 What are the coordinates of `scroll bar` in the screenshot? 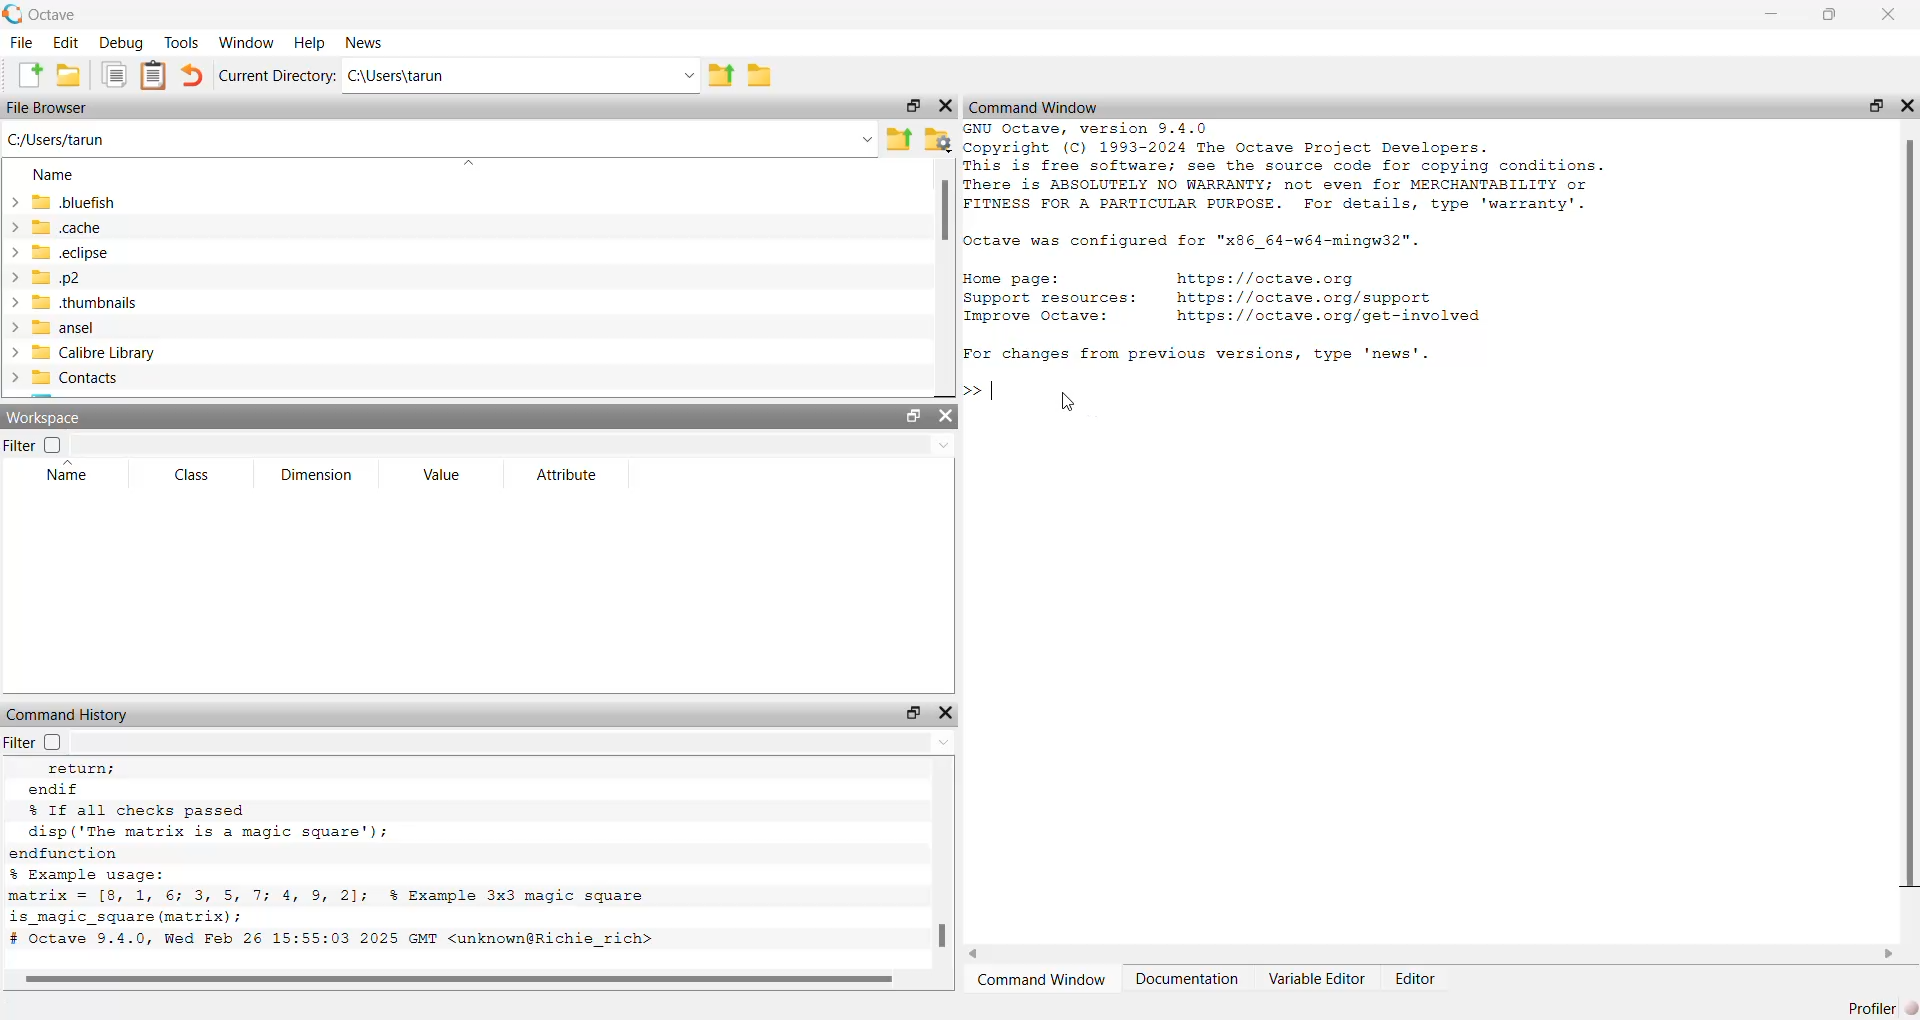 It's located at (458, 980).